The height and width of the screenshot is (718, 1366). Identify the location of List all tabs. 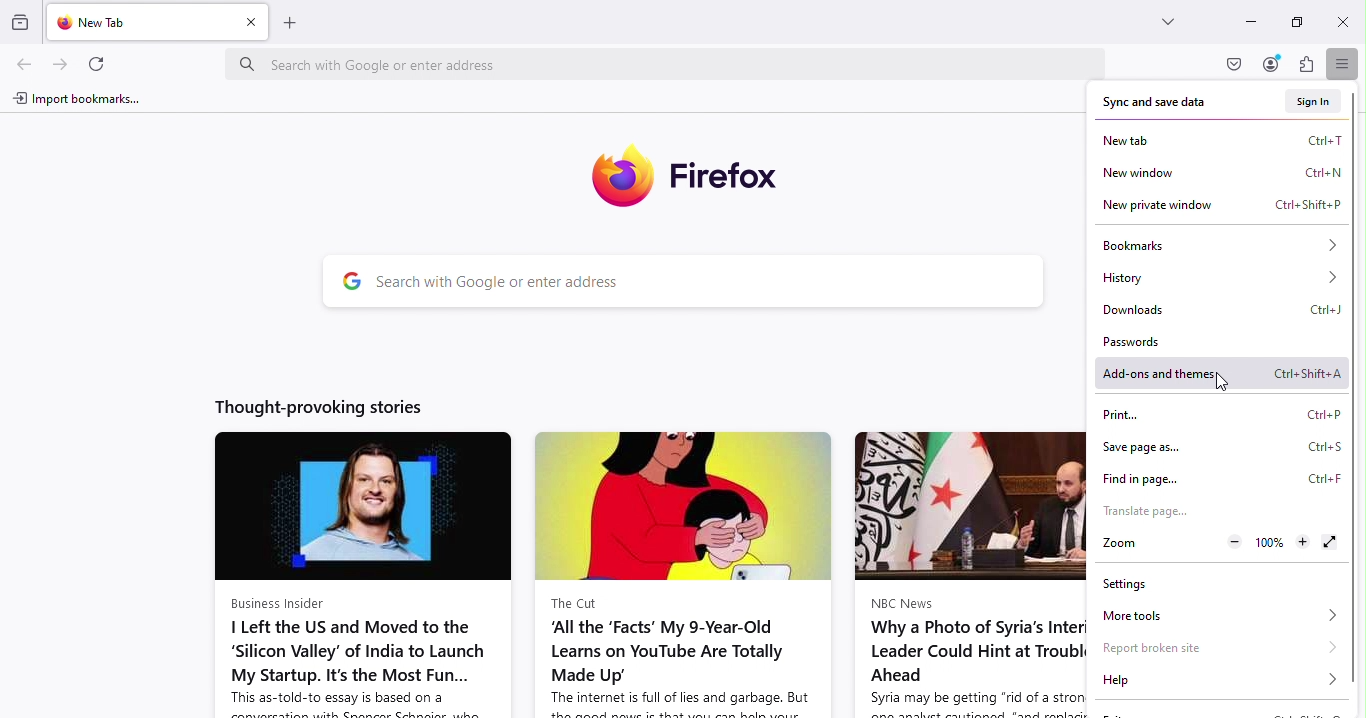
(1168, 19).